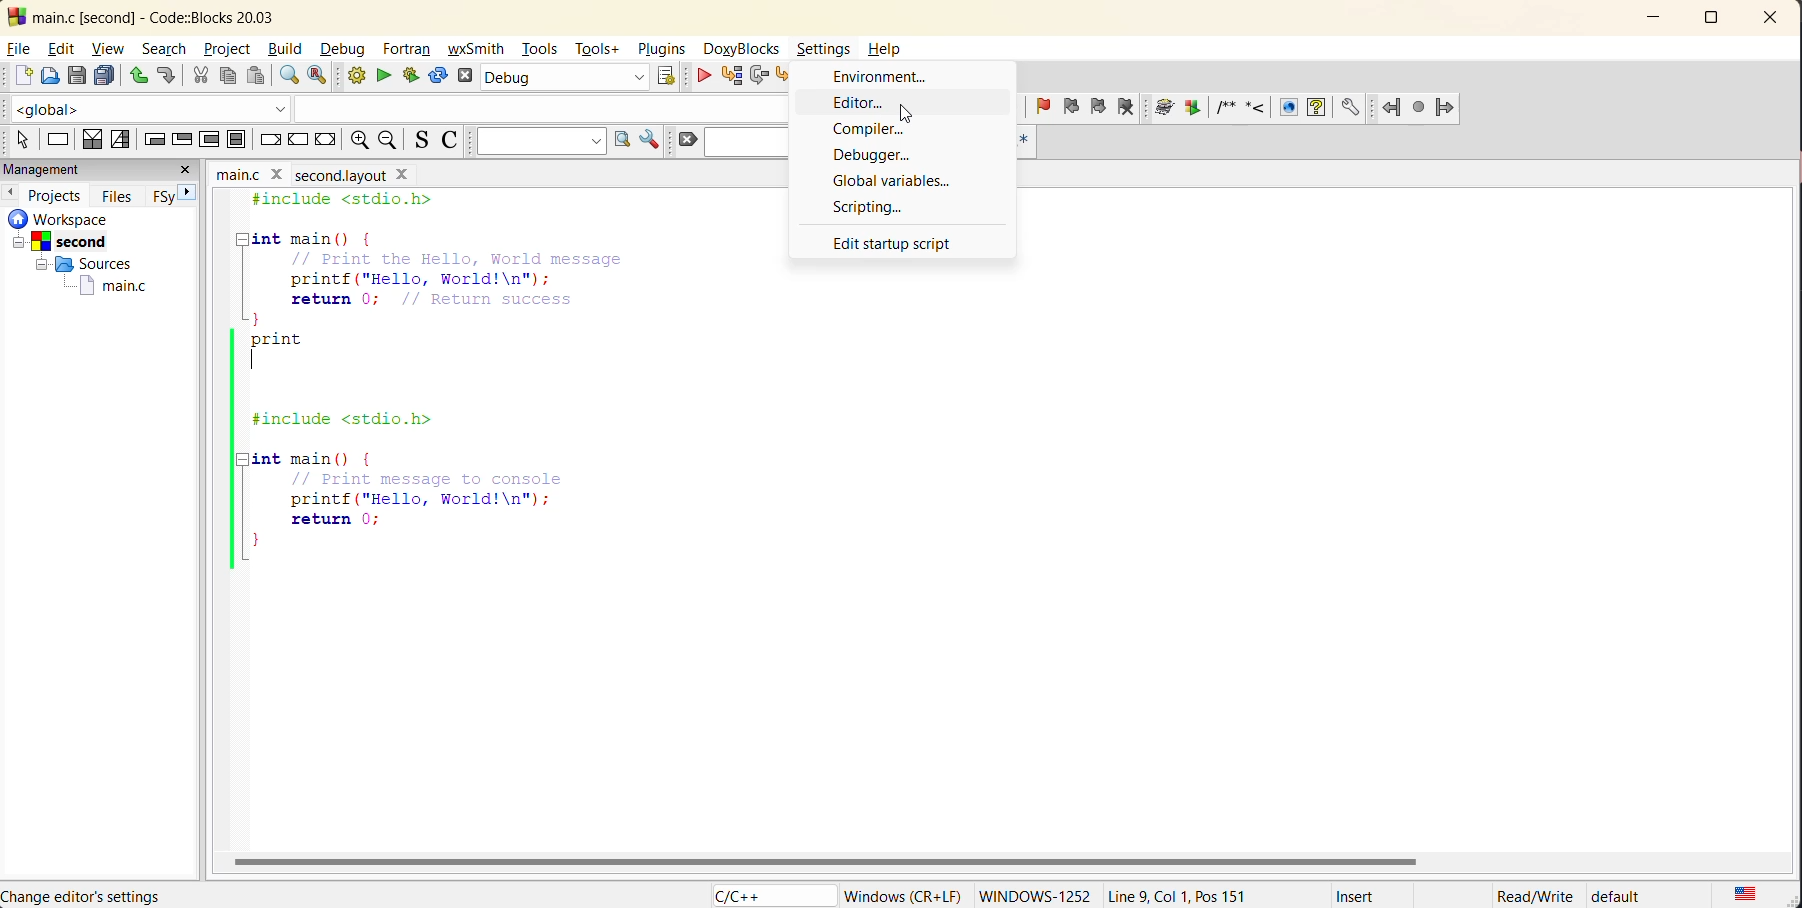 The width and height of the screenshot is (1802, 908). I want to click on search, so click(168, 49).